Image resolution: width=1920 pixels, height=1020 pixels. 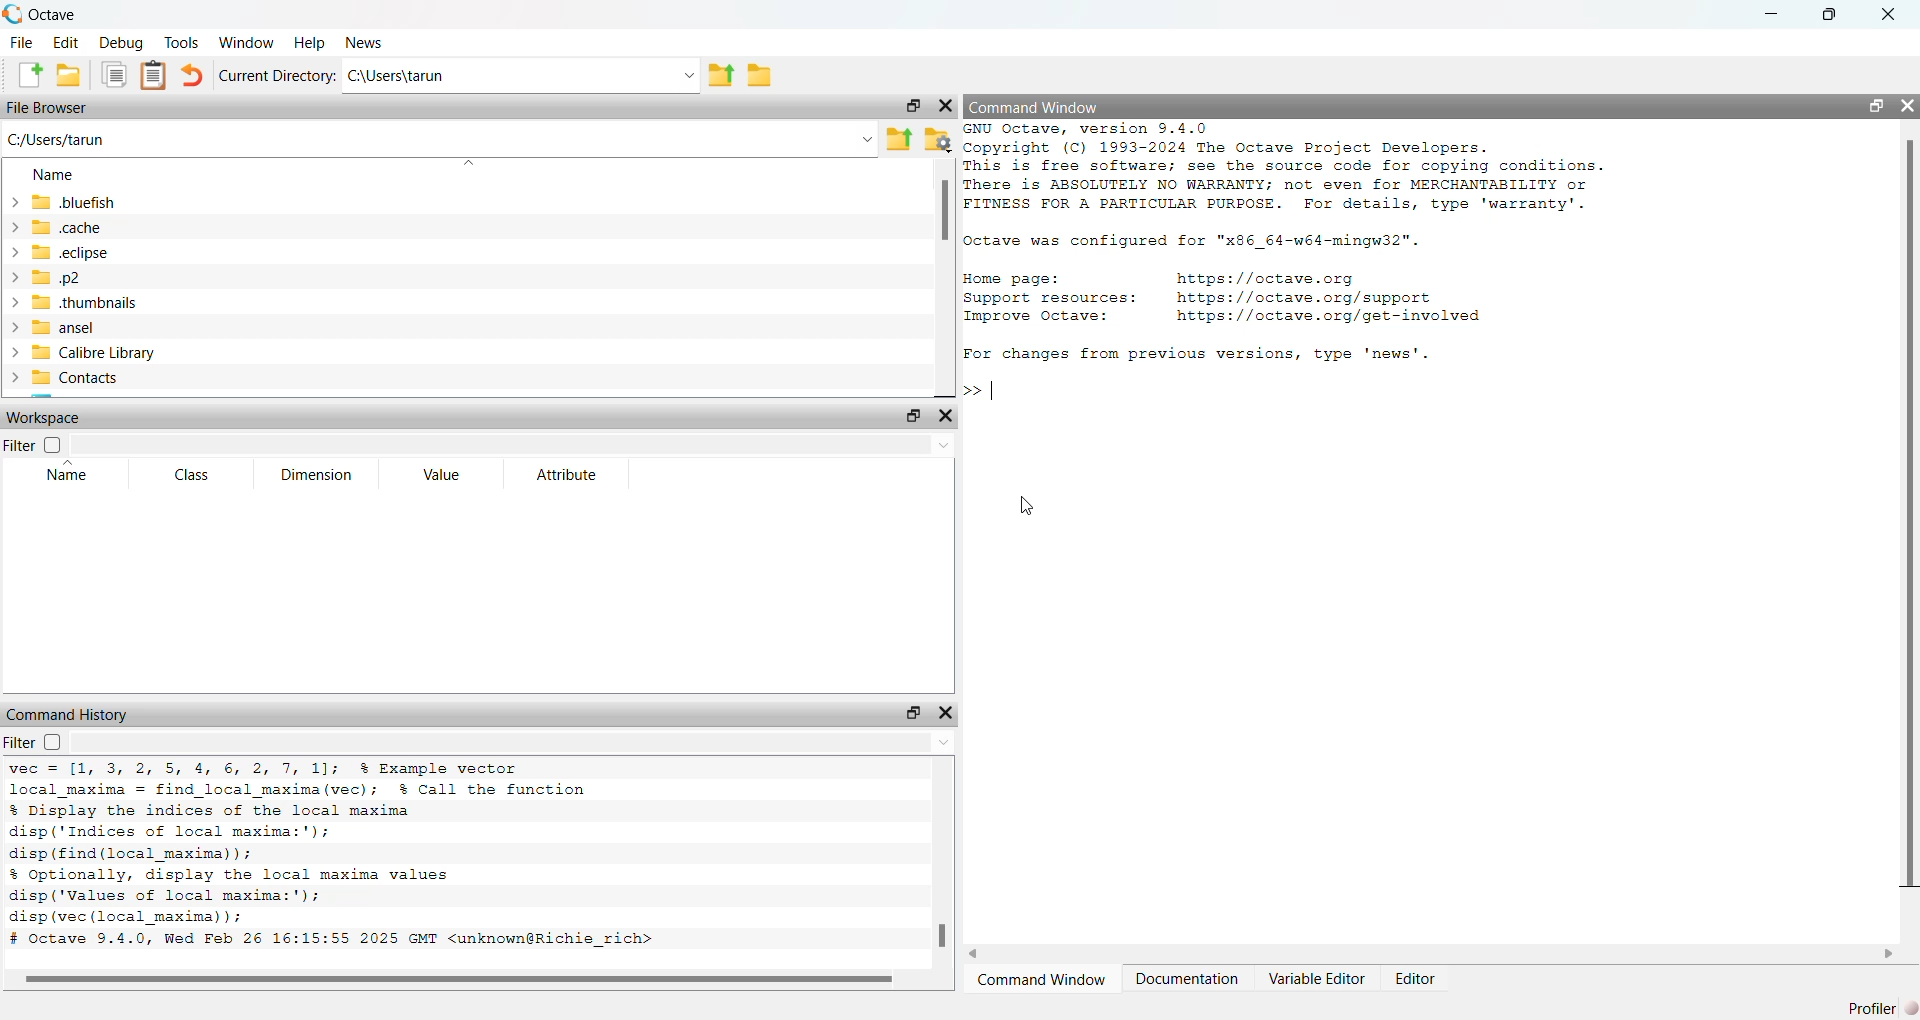 I want to click on Undock Widget, so click(x=1876, y=105).